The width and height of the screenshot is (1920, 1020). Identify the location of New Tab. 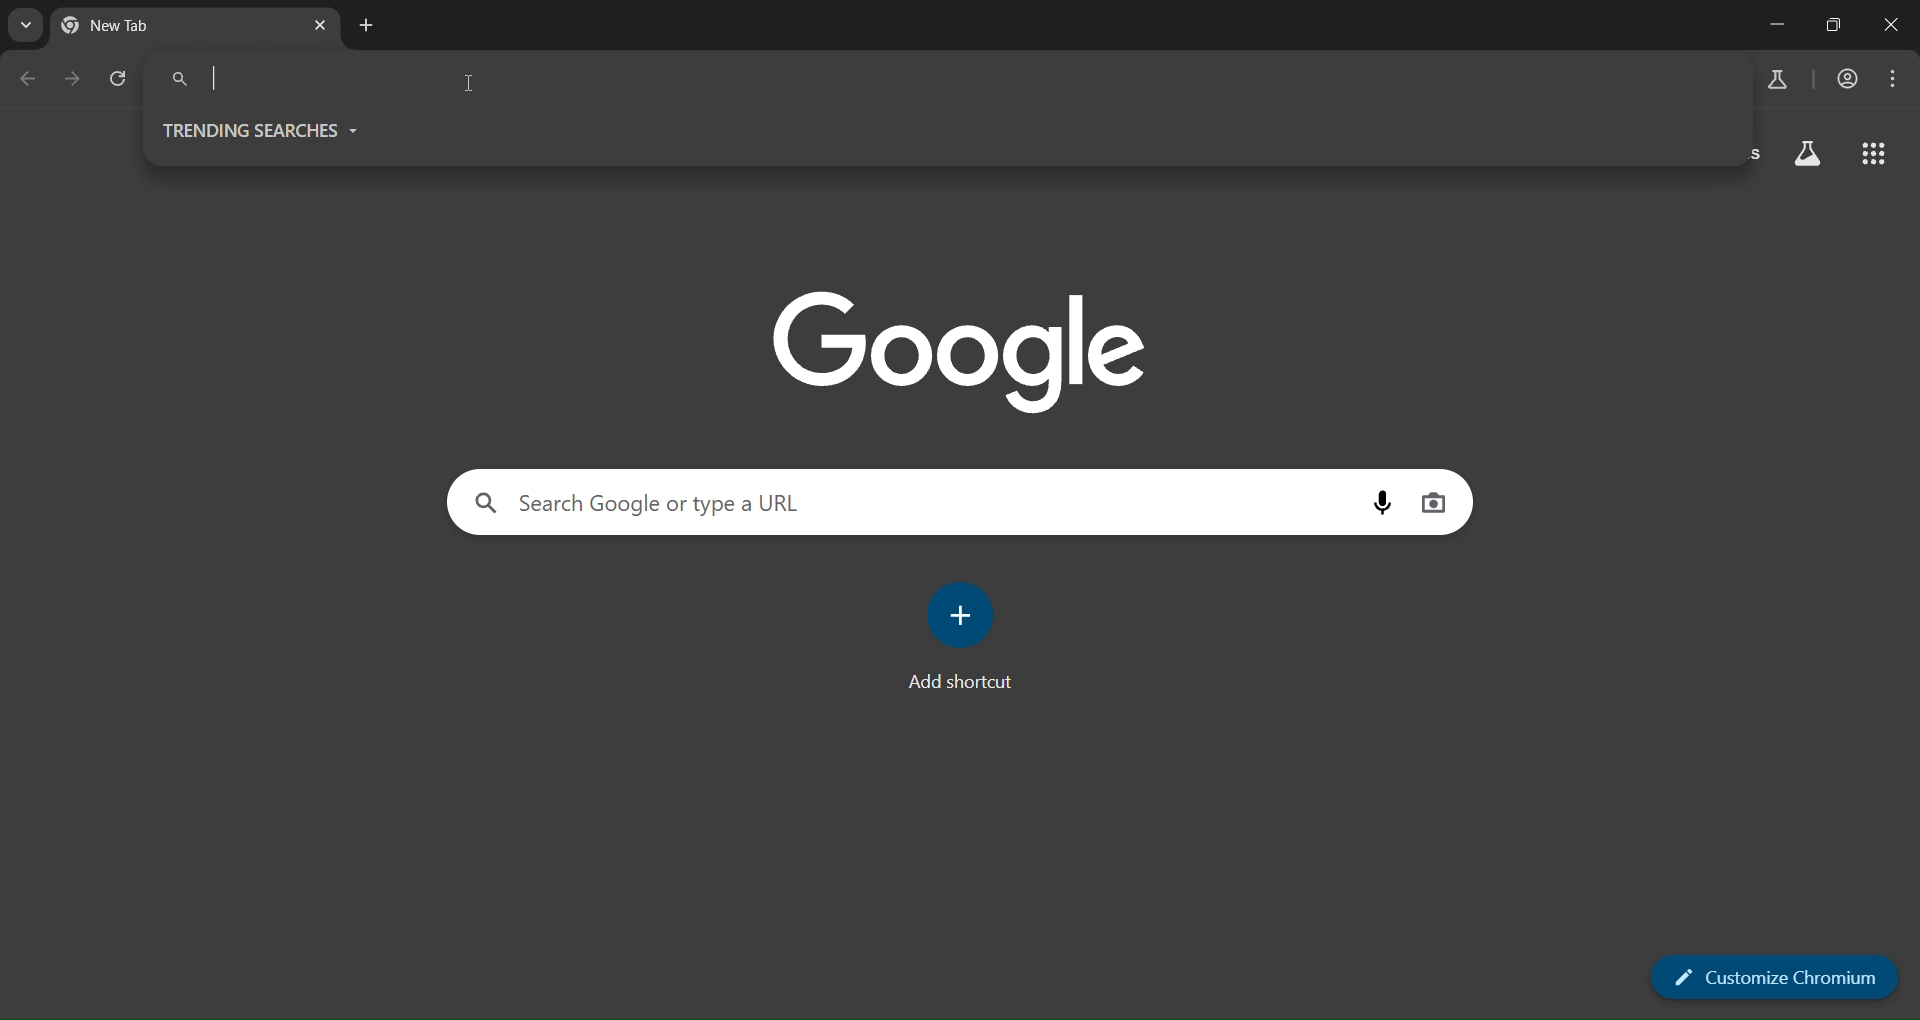
(145, 23).